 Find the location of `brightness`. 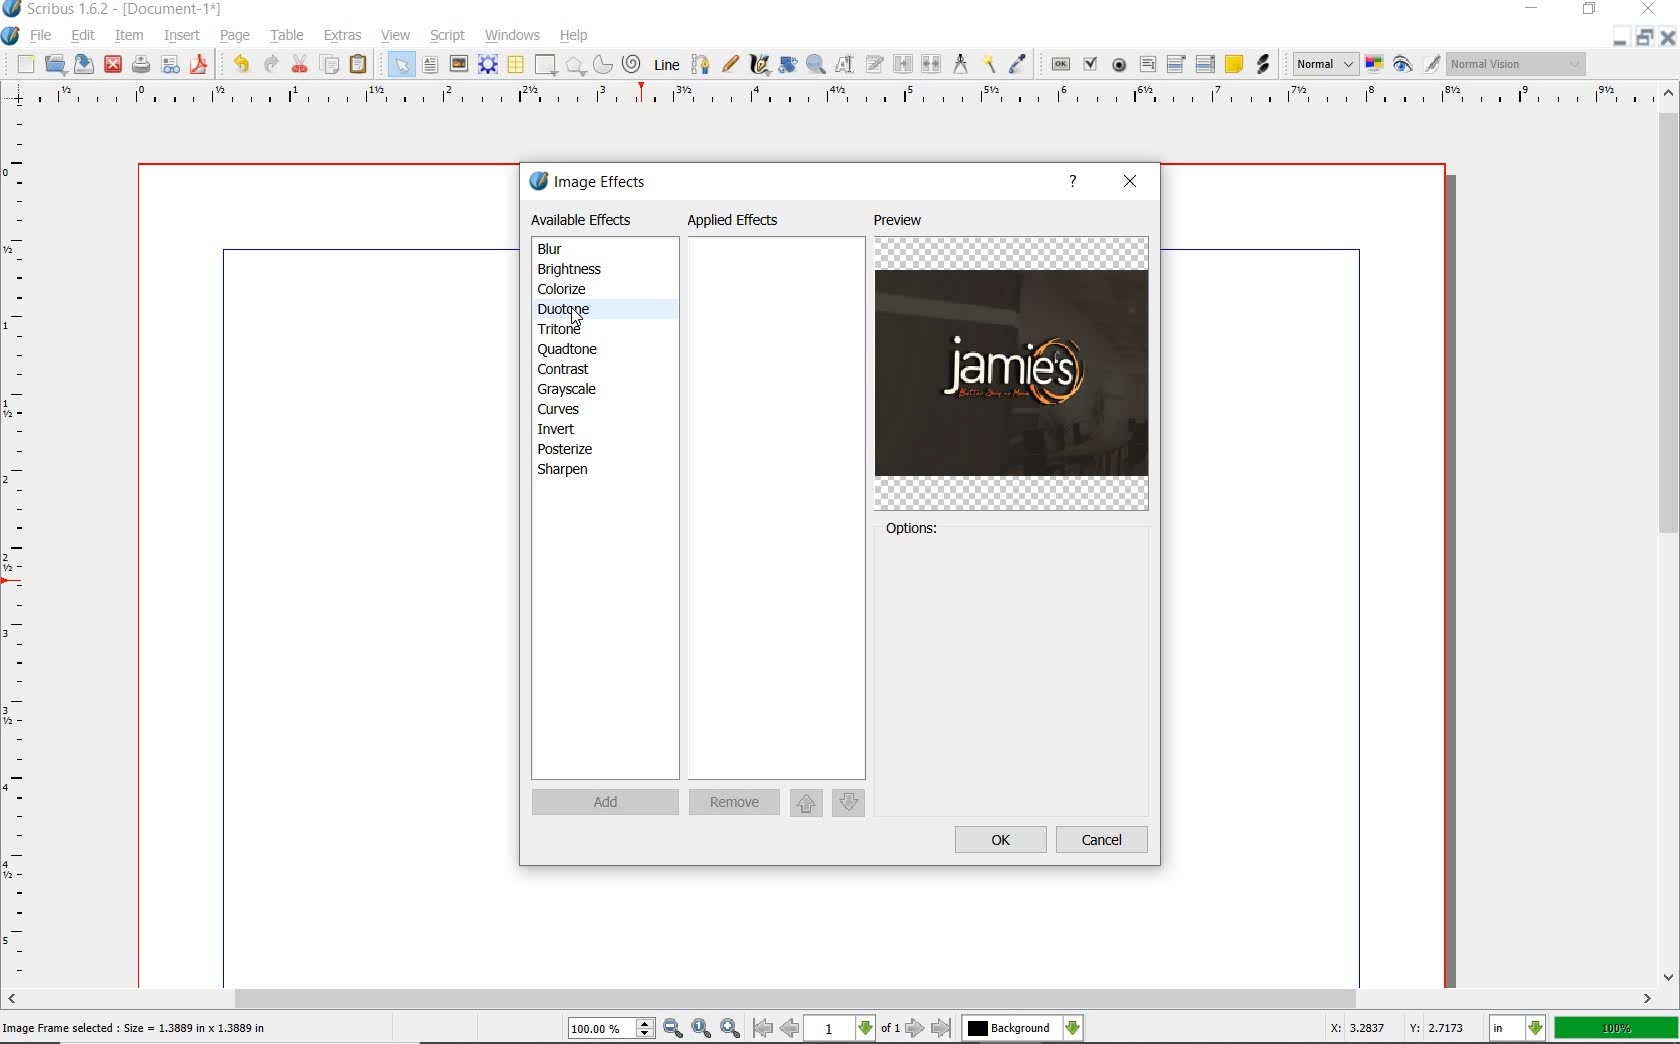

brightness is located at coordinates (579, 268).